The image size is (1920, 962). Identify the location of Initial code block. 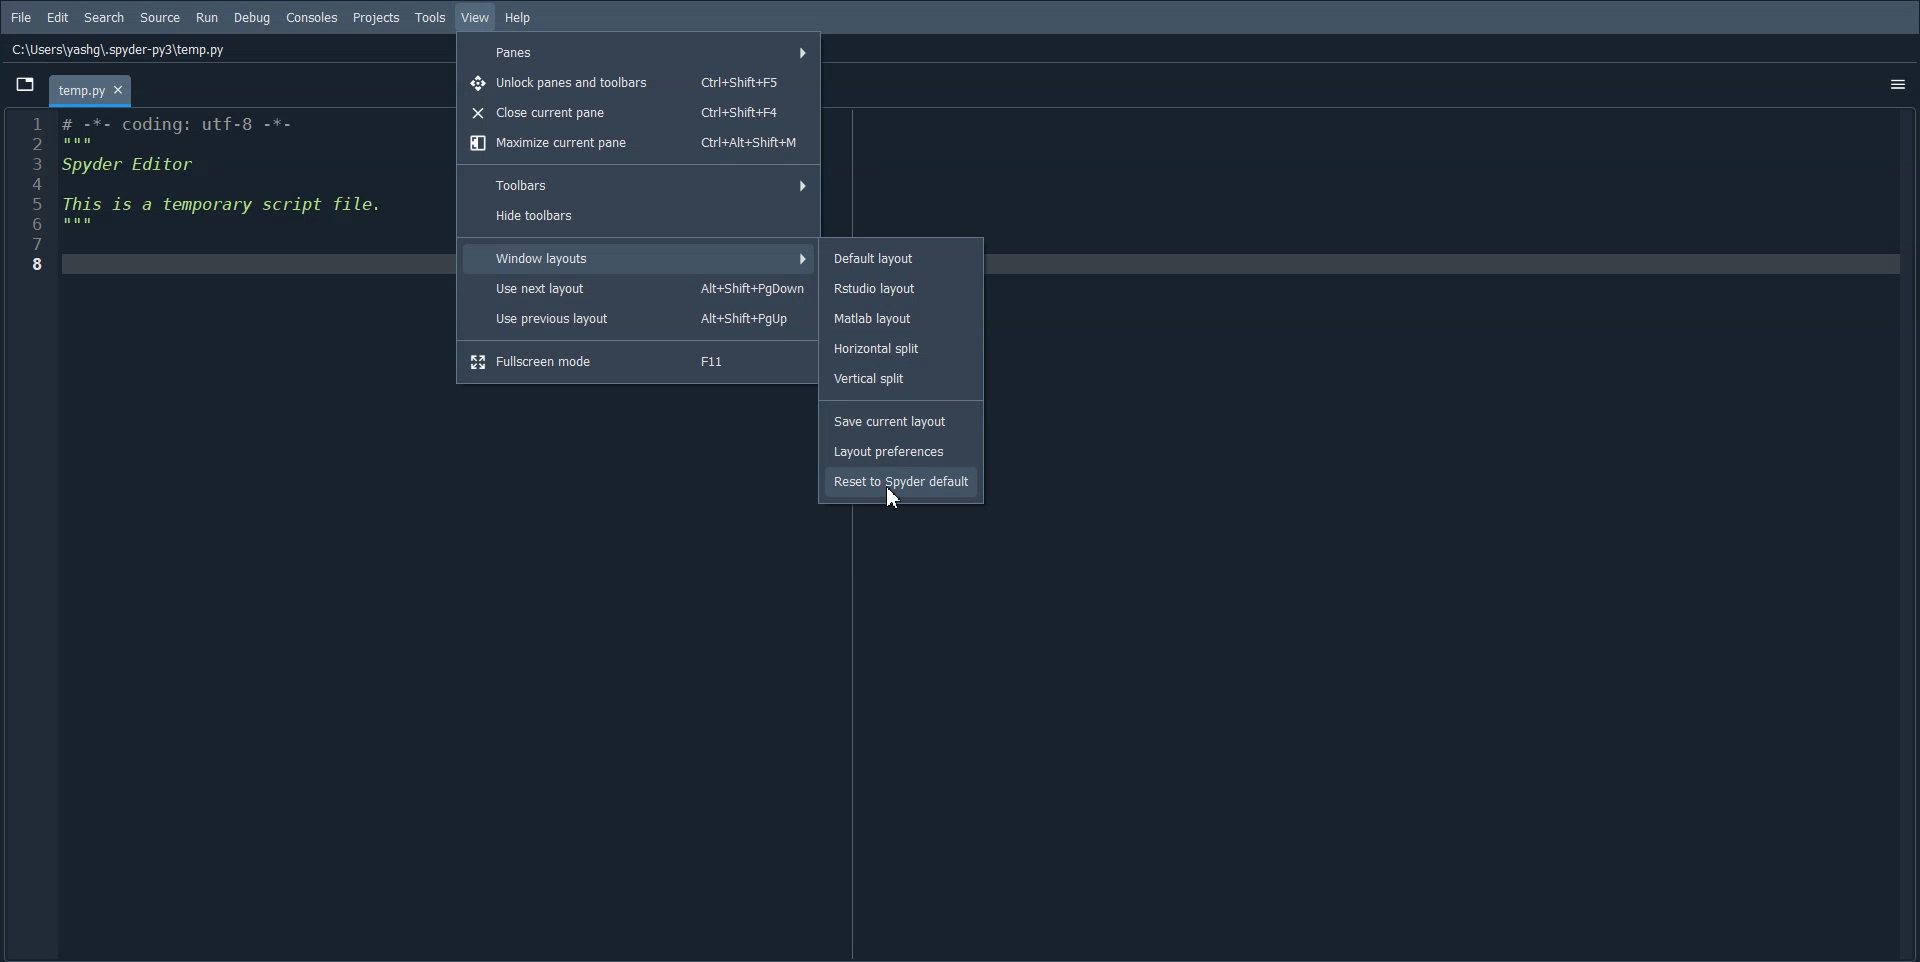
(225, 177).